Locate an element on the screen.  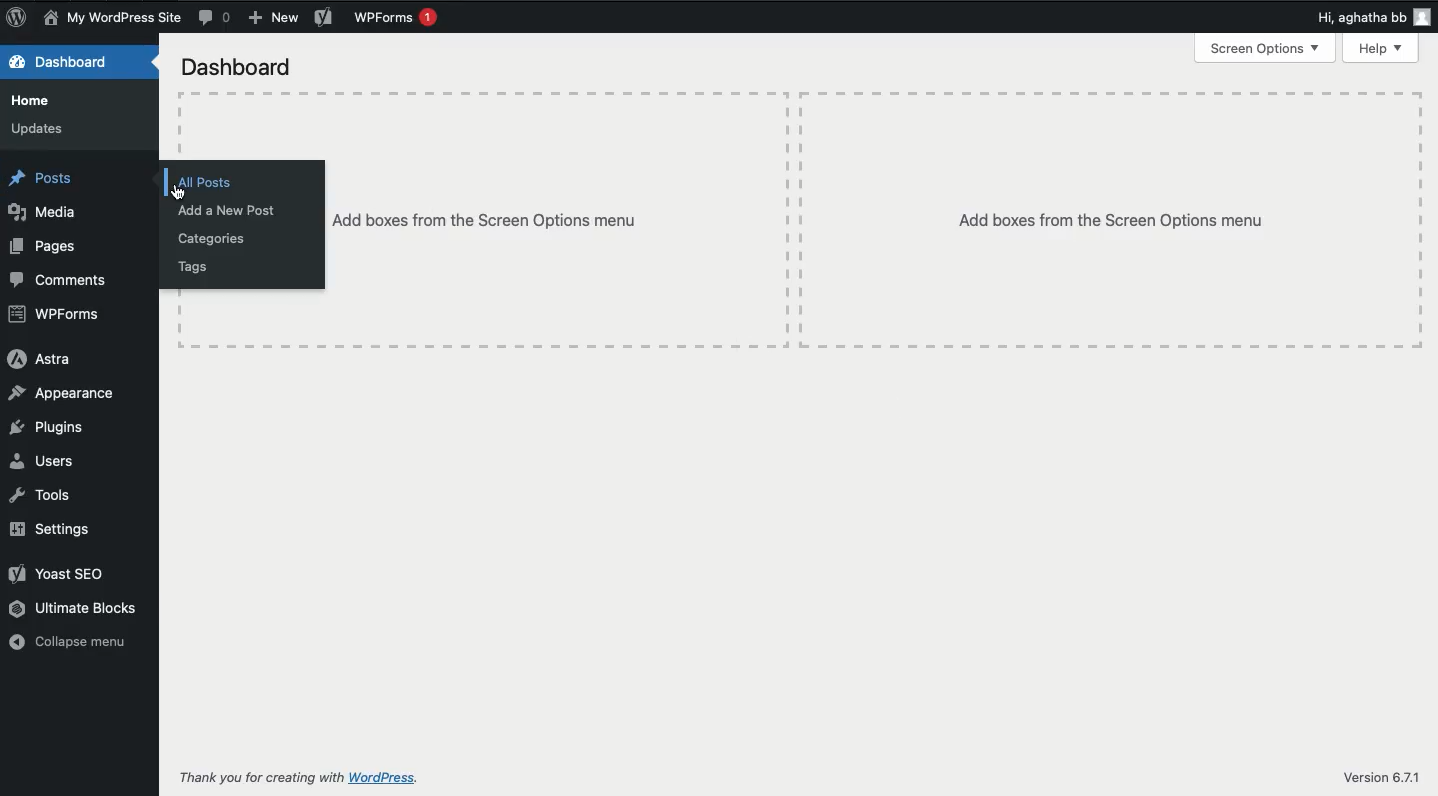
Home is located at coordinates (32, 102).